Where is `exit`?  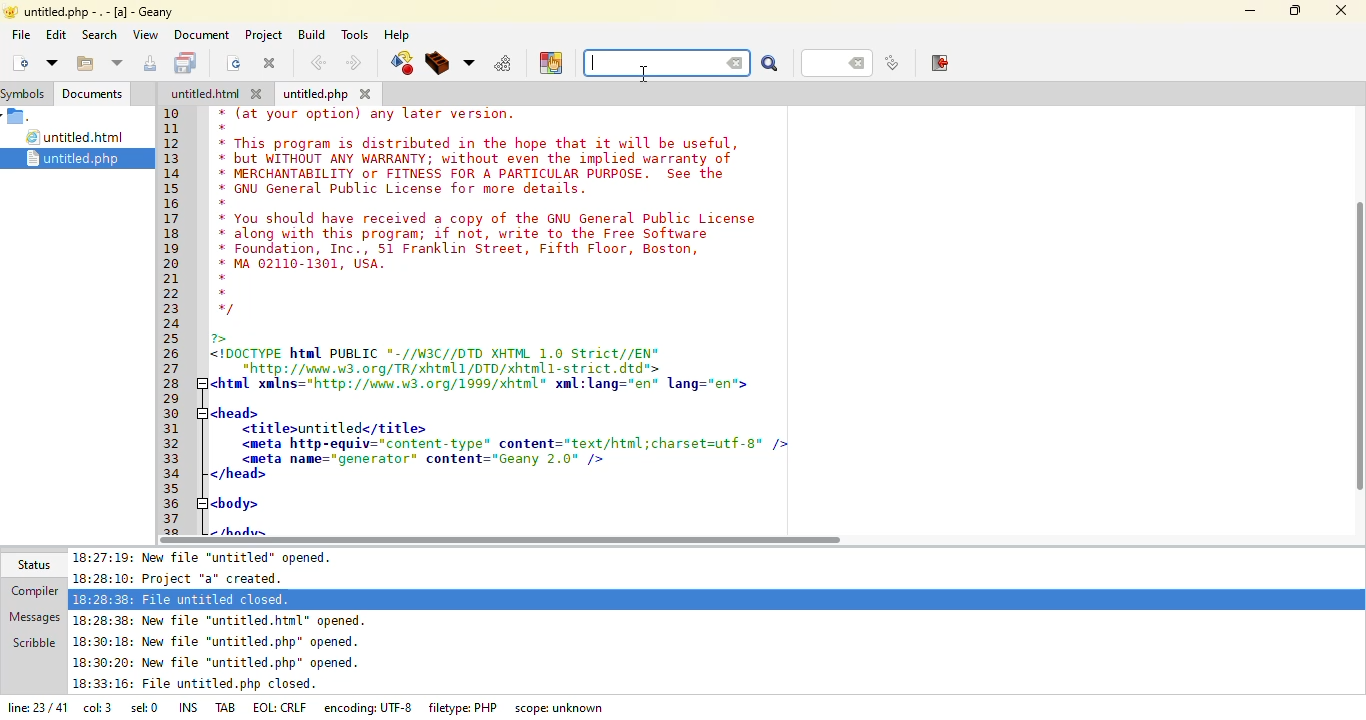 exit is located at coordinates (941, 63).